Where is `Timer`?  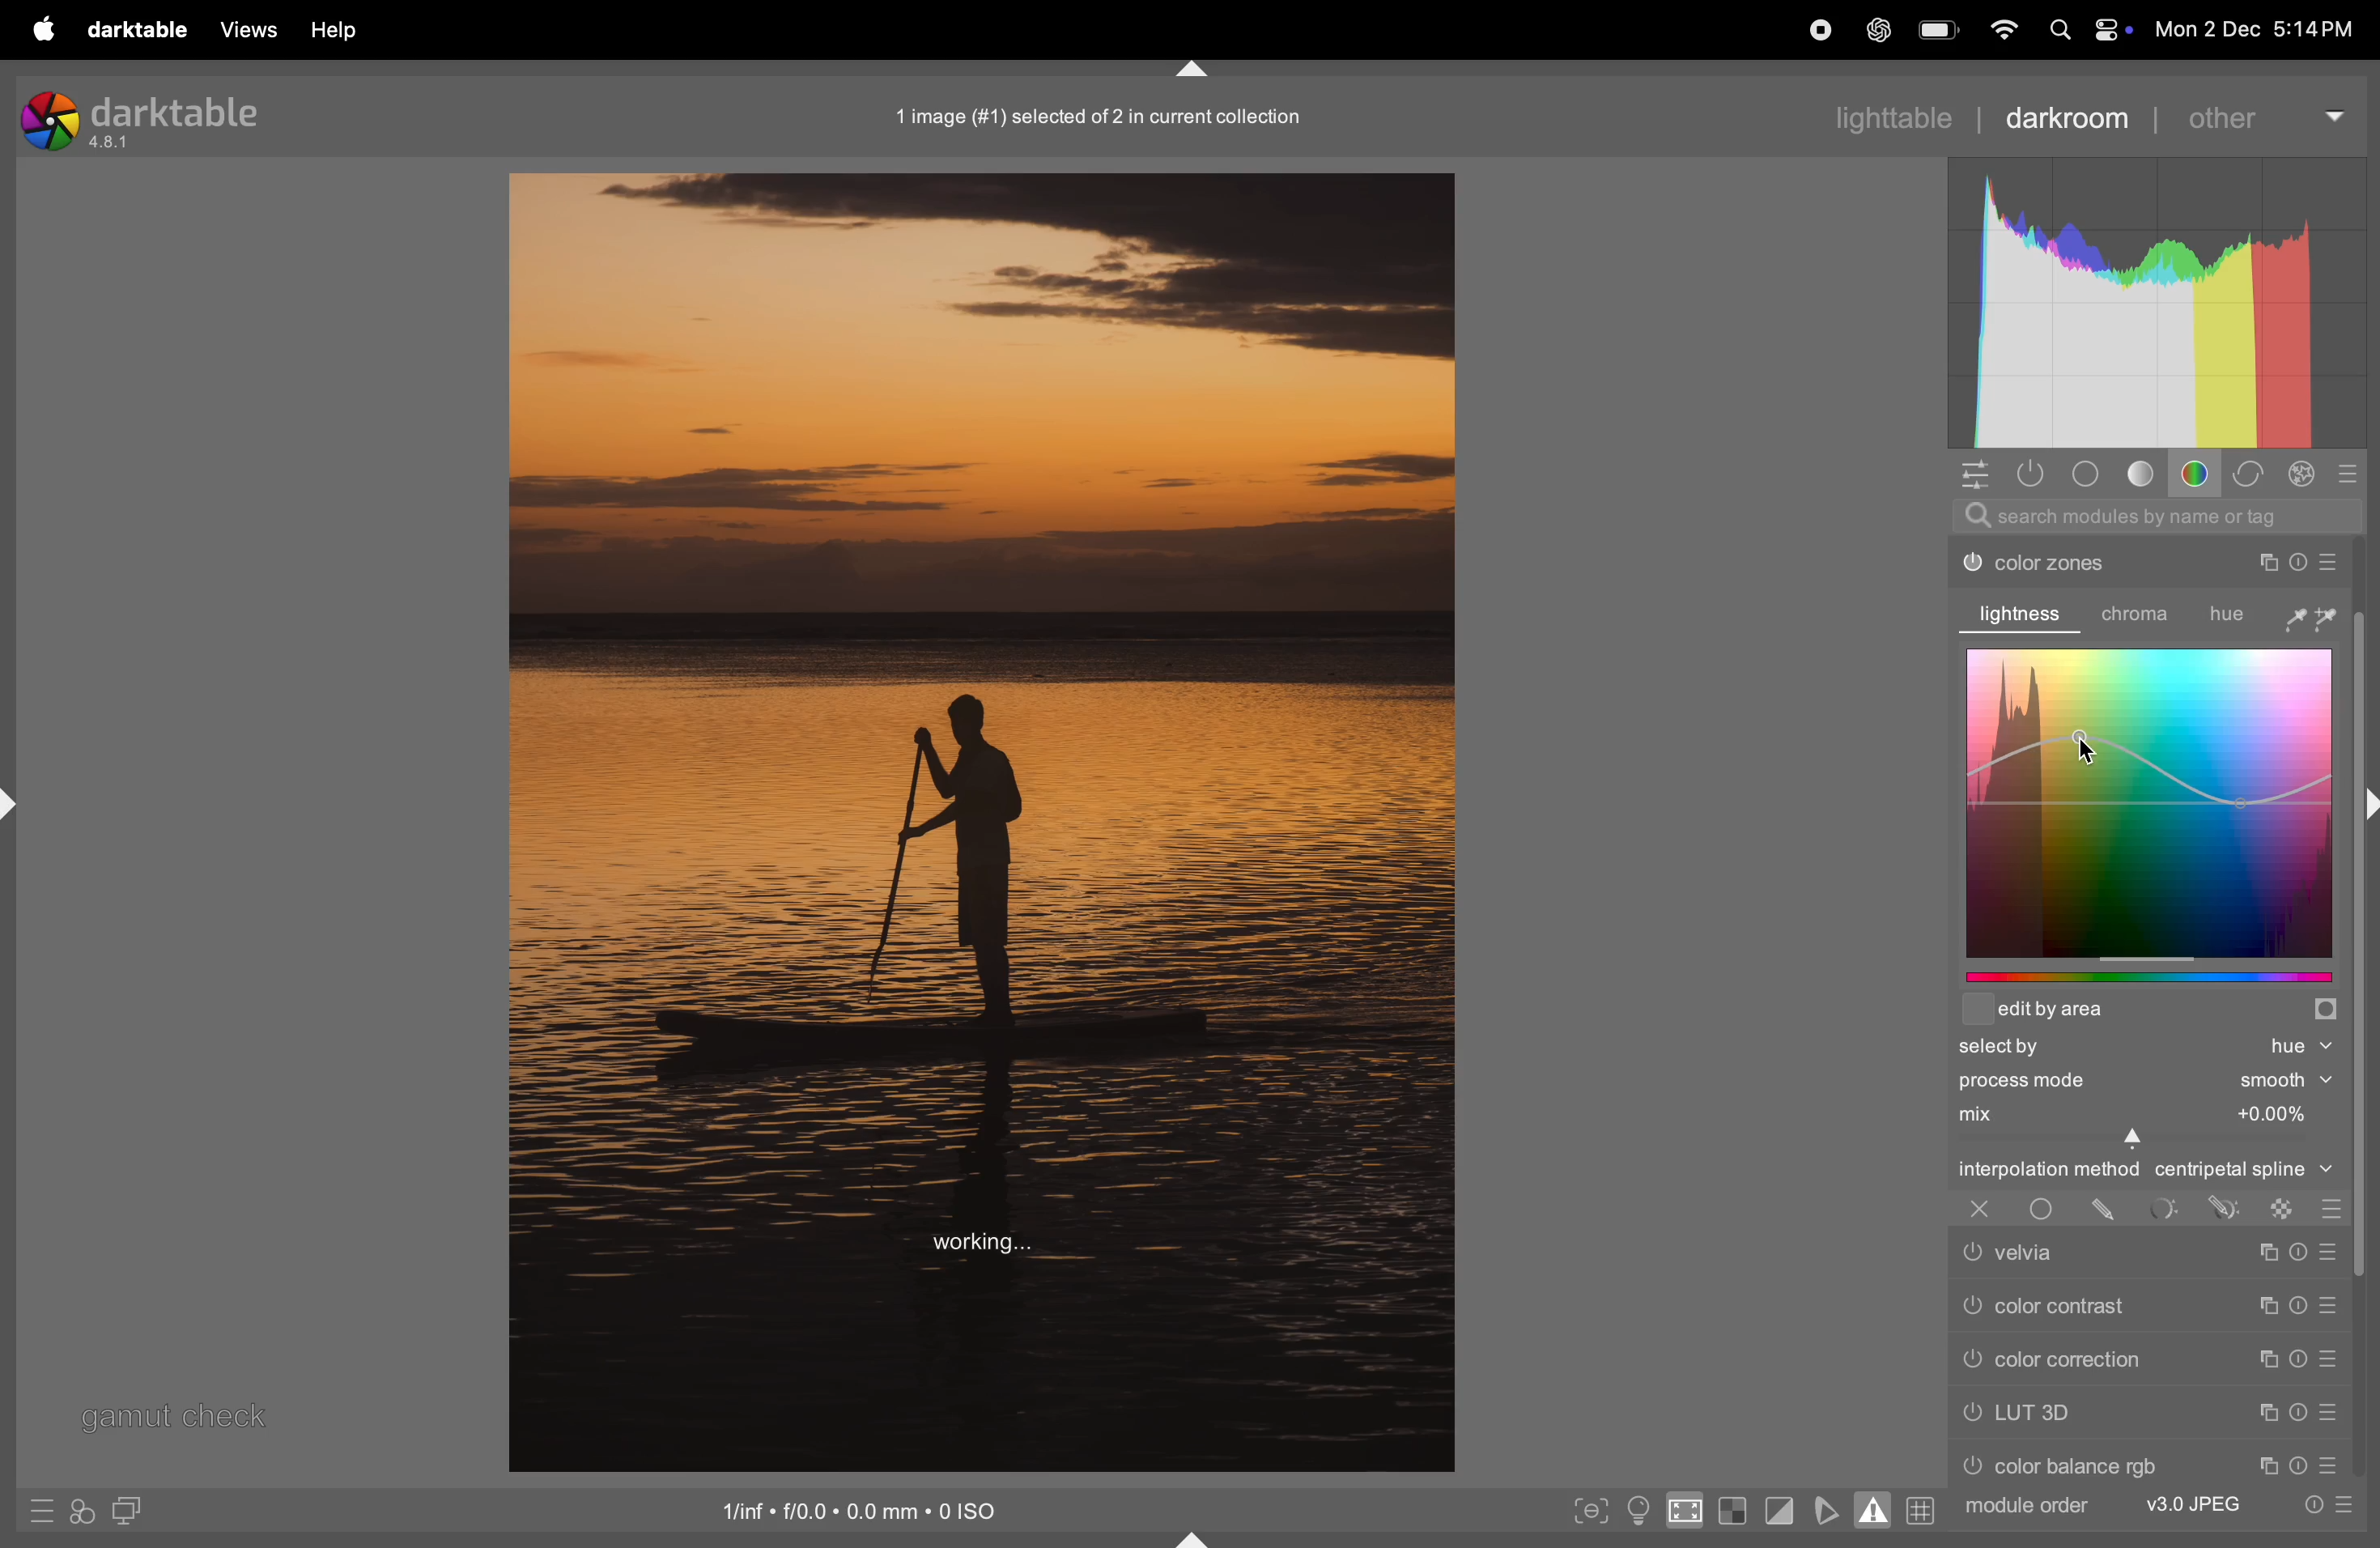
Timer is located at coordinates (2293, 562).